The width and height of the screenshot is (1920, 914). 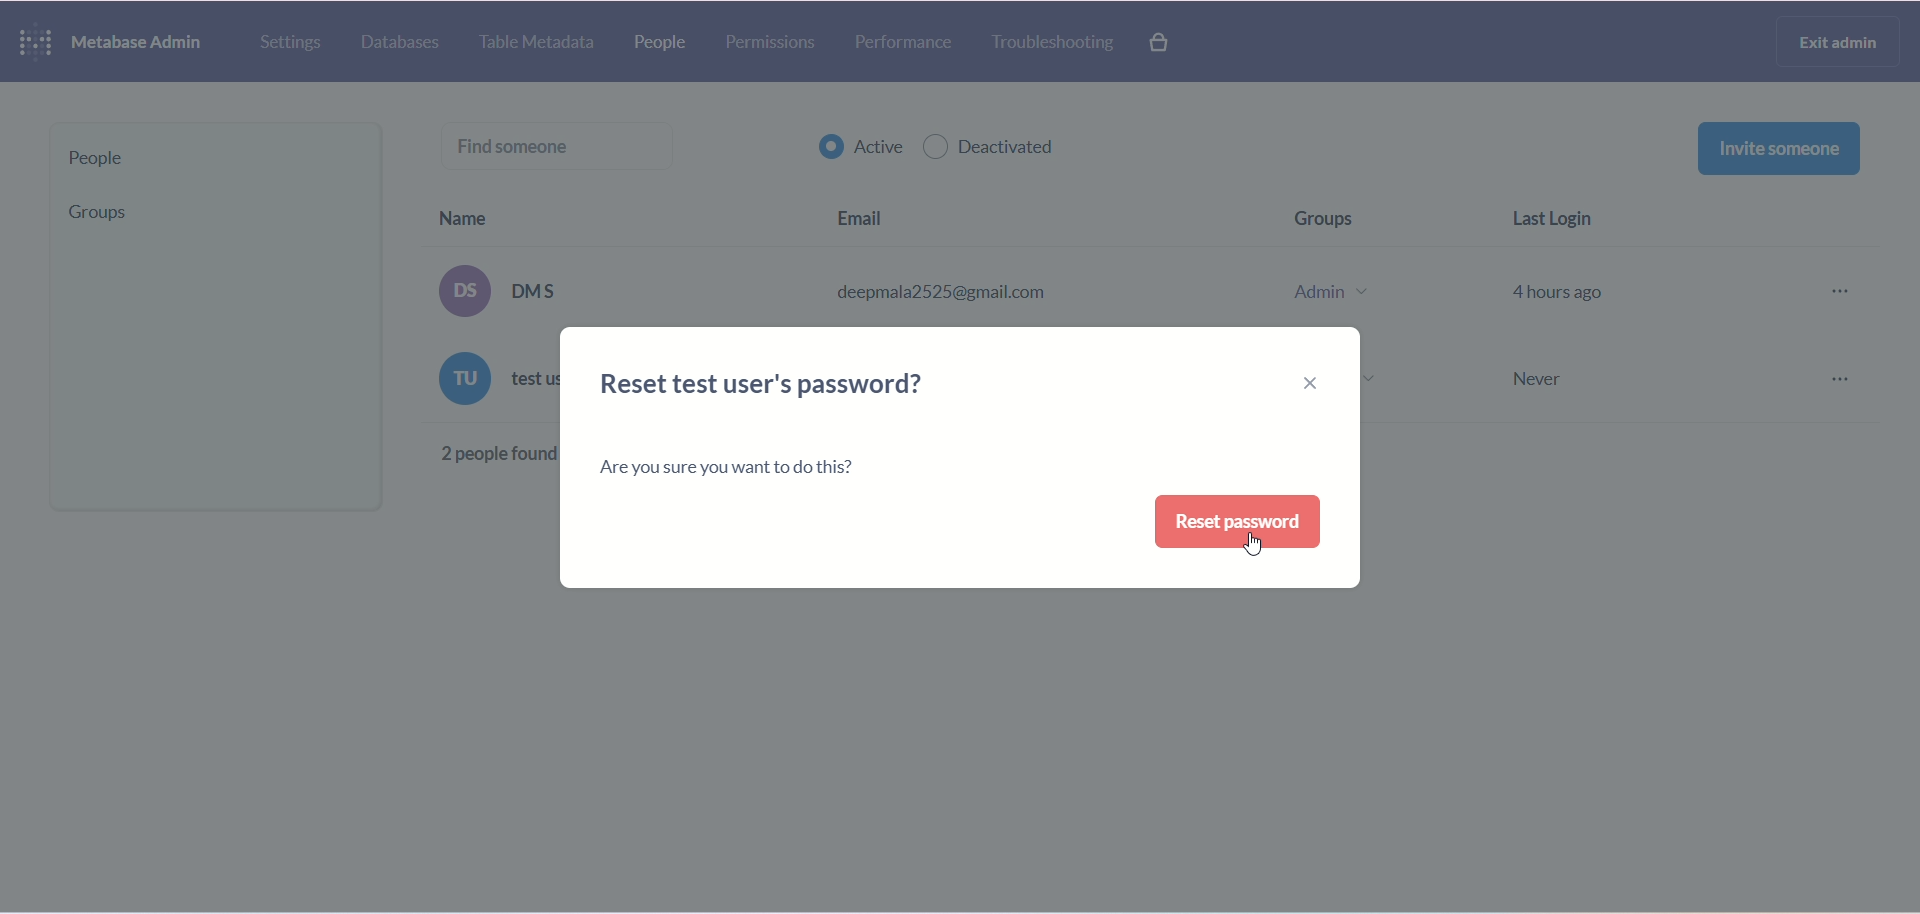 I want to click on text, so click(x=742, y=469).